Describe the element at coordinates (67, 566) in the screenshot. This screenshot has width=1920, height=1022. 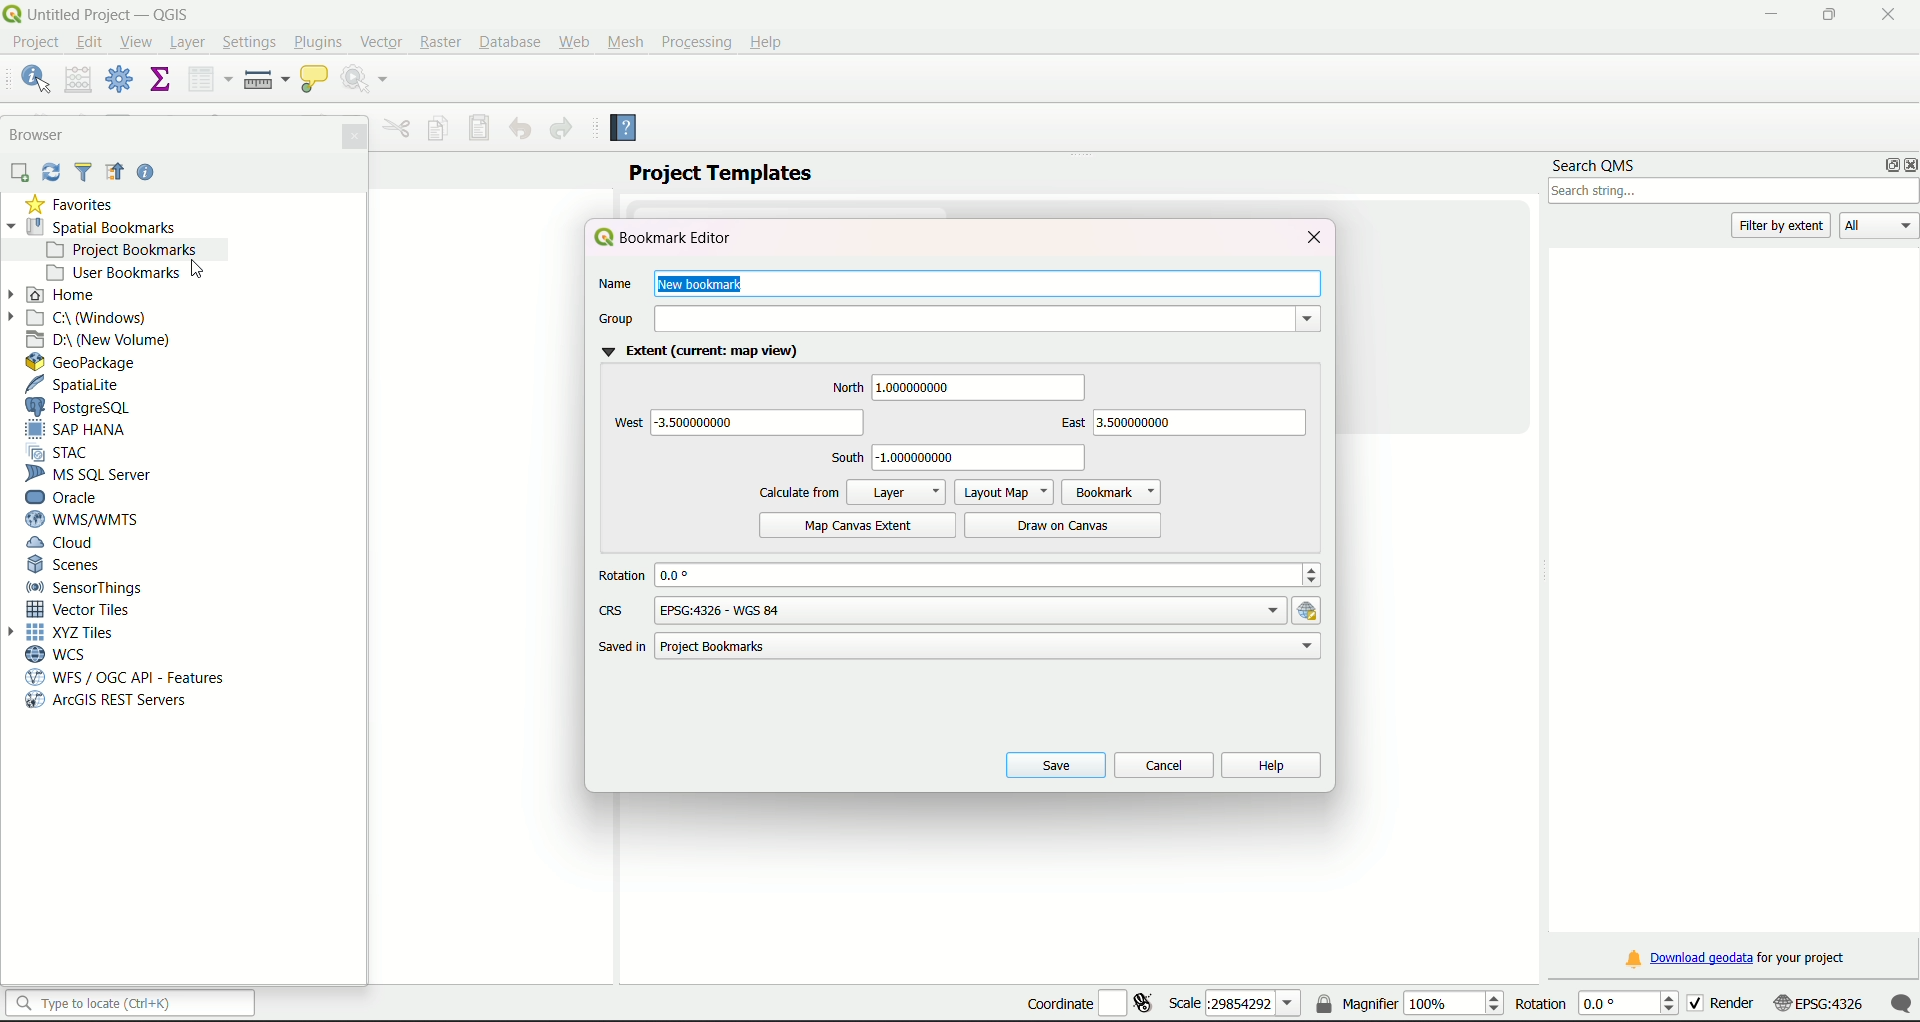
I see `Scenes` at that location.